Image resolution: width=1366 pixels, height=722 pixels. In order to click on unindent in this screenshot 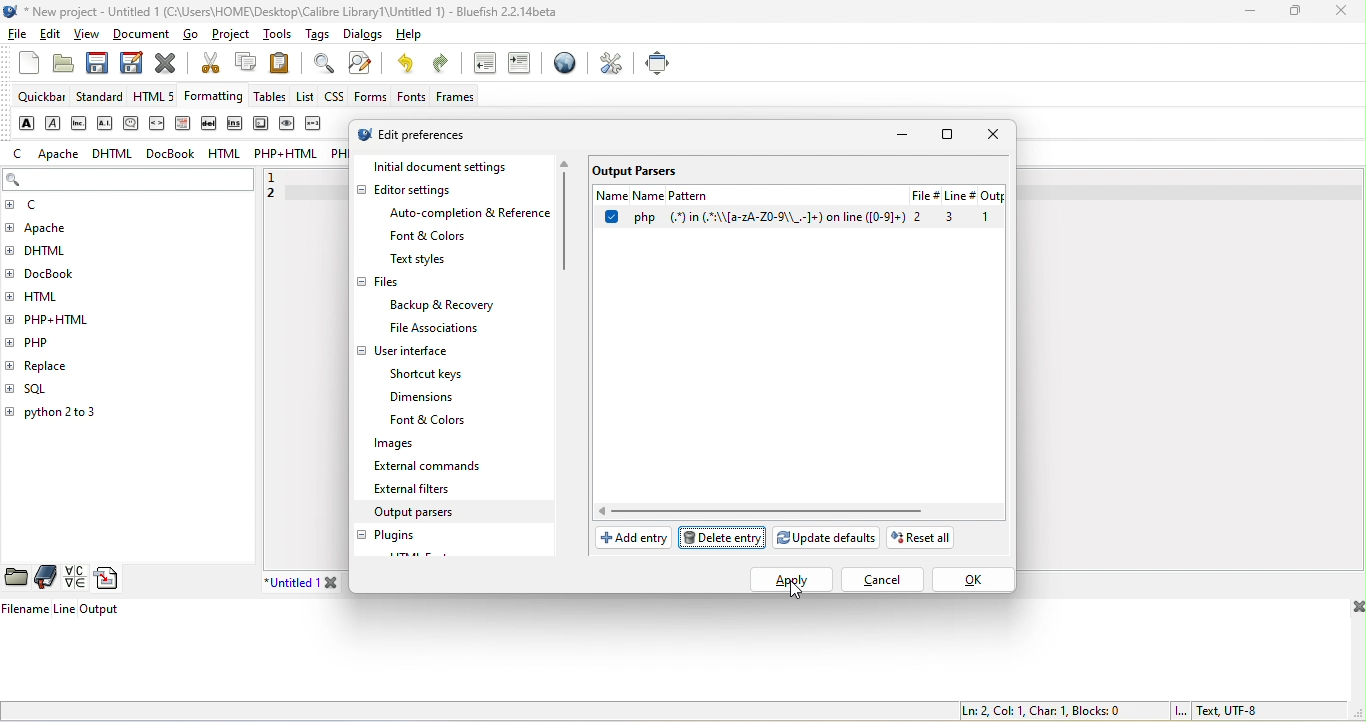, I will do `click(482, 65)`.